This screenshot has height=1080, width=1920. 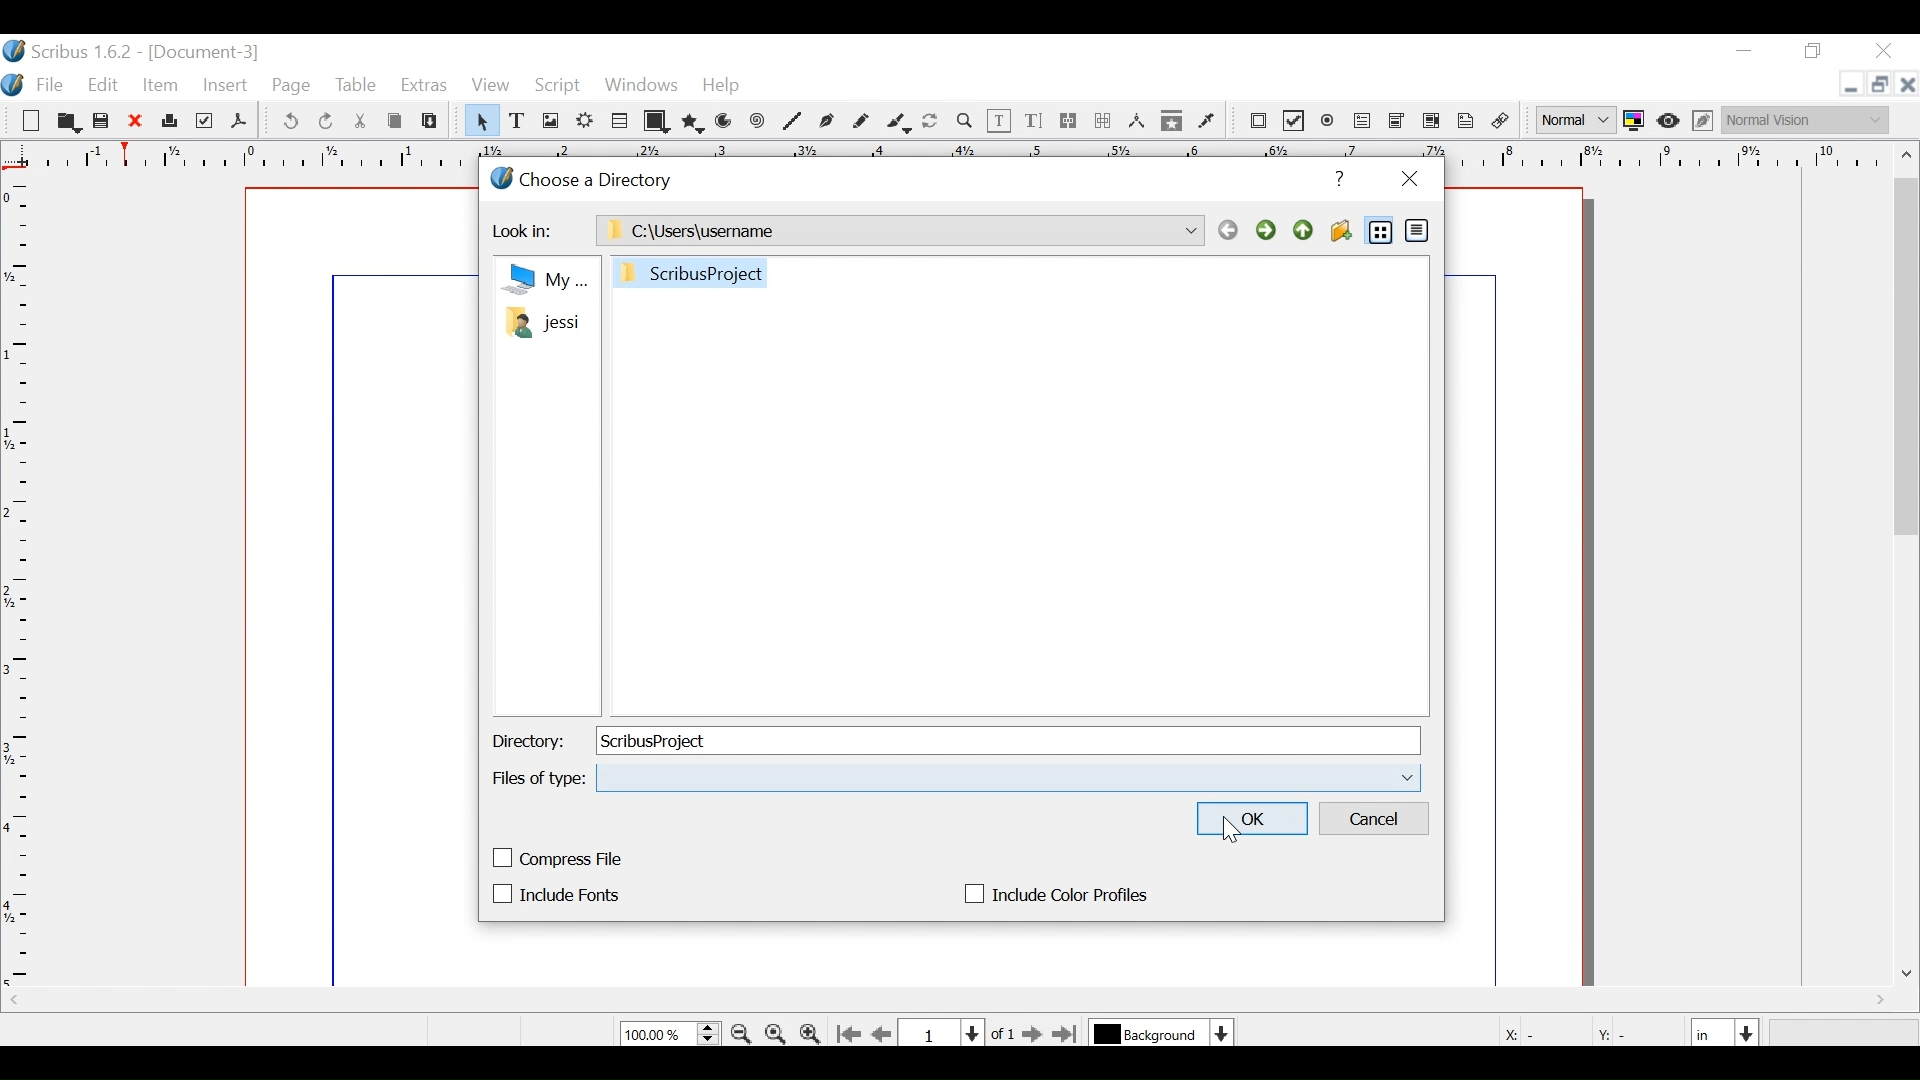 What do you see at coordinates (1813, 52) in the screenshot?
I see `Restore` at bounding box center [1813, 52].